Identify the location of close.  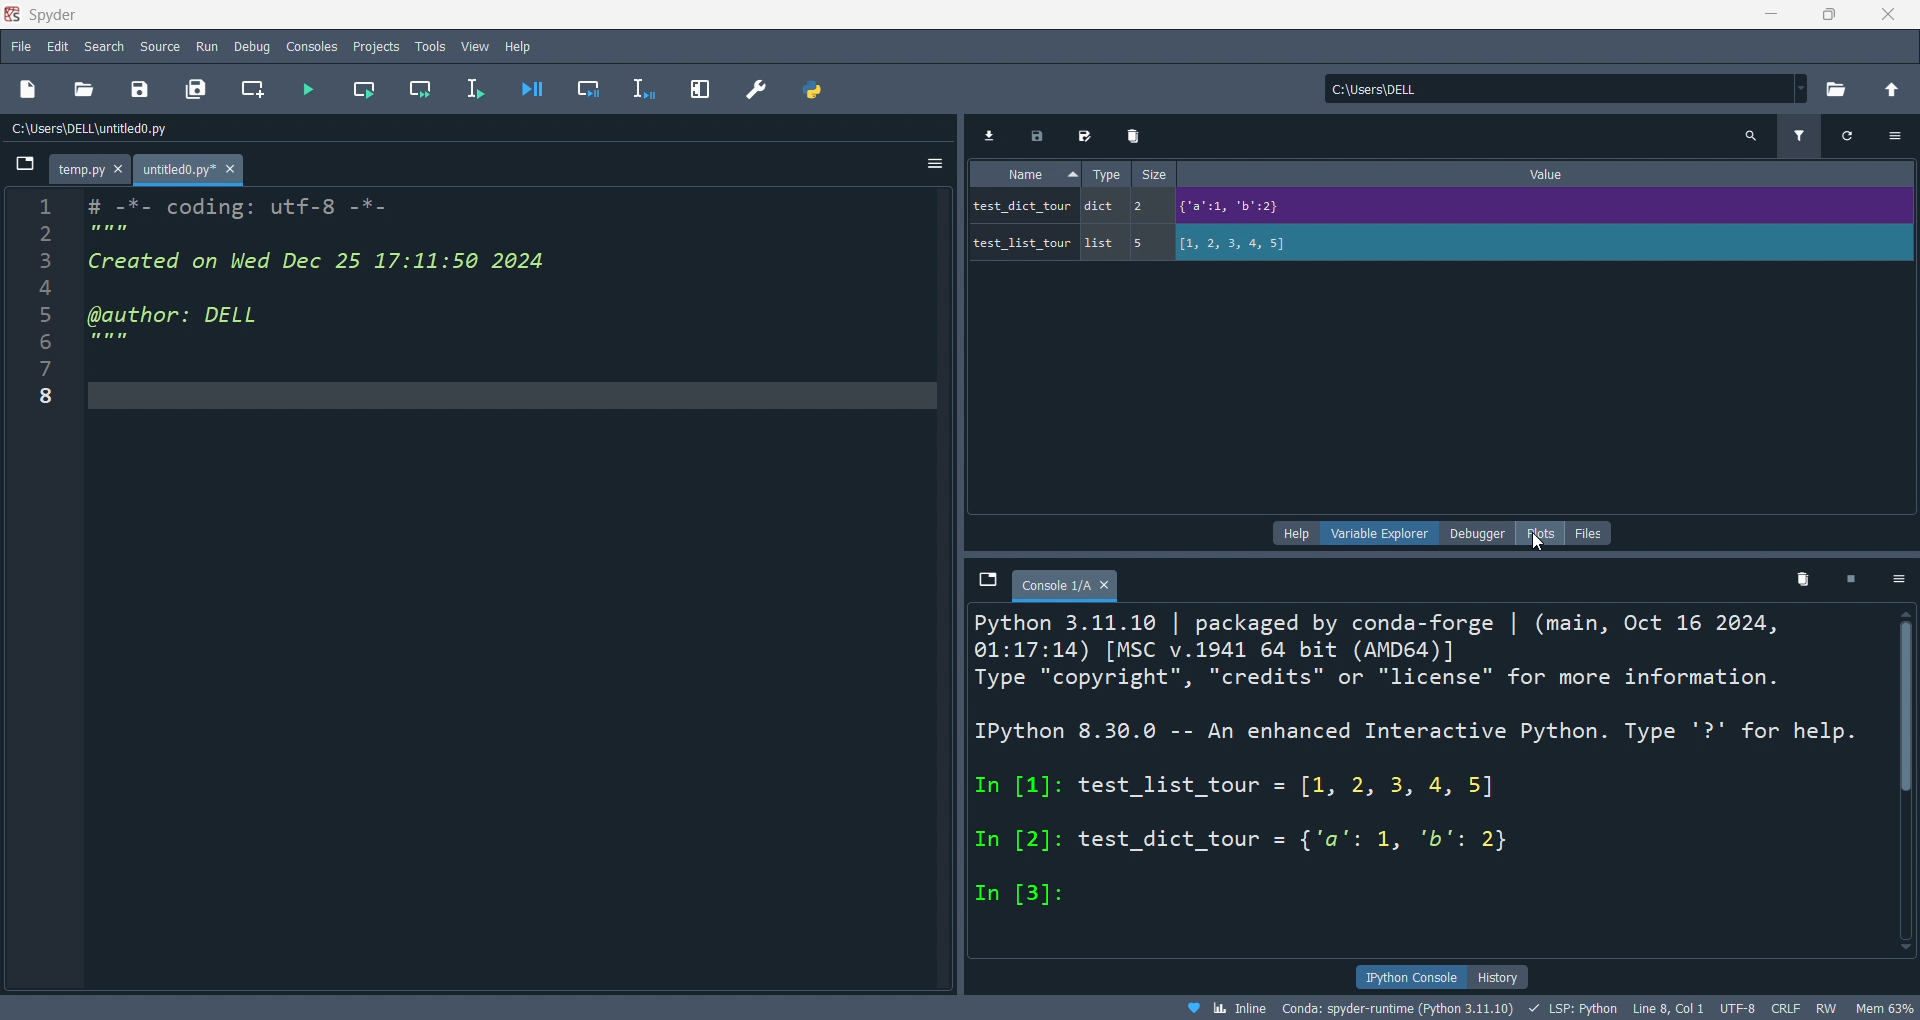
(1889, 14).